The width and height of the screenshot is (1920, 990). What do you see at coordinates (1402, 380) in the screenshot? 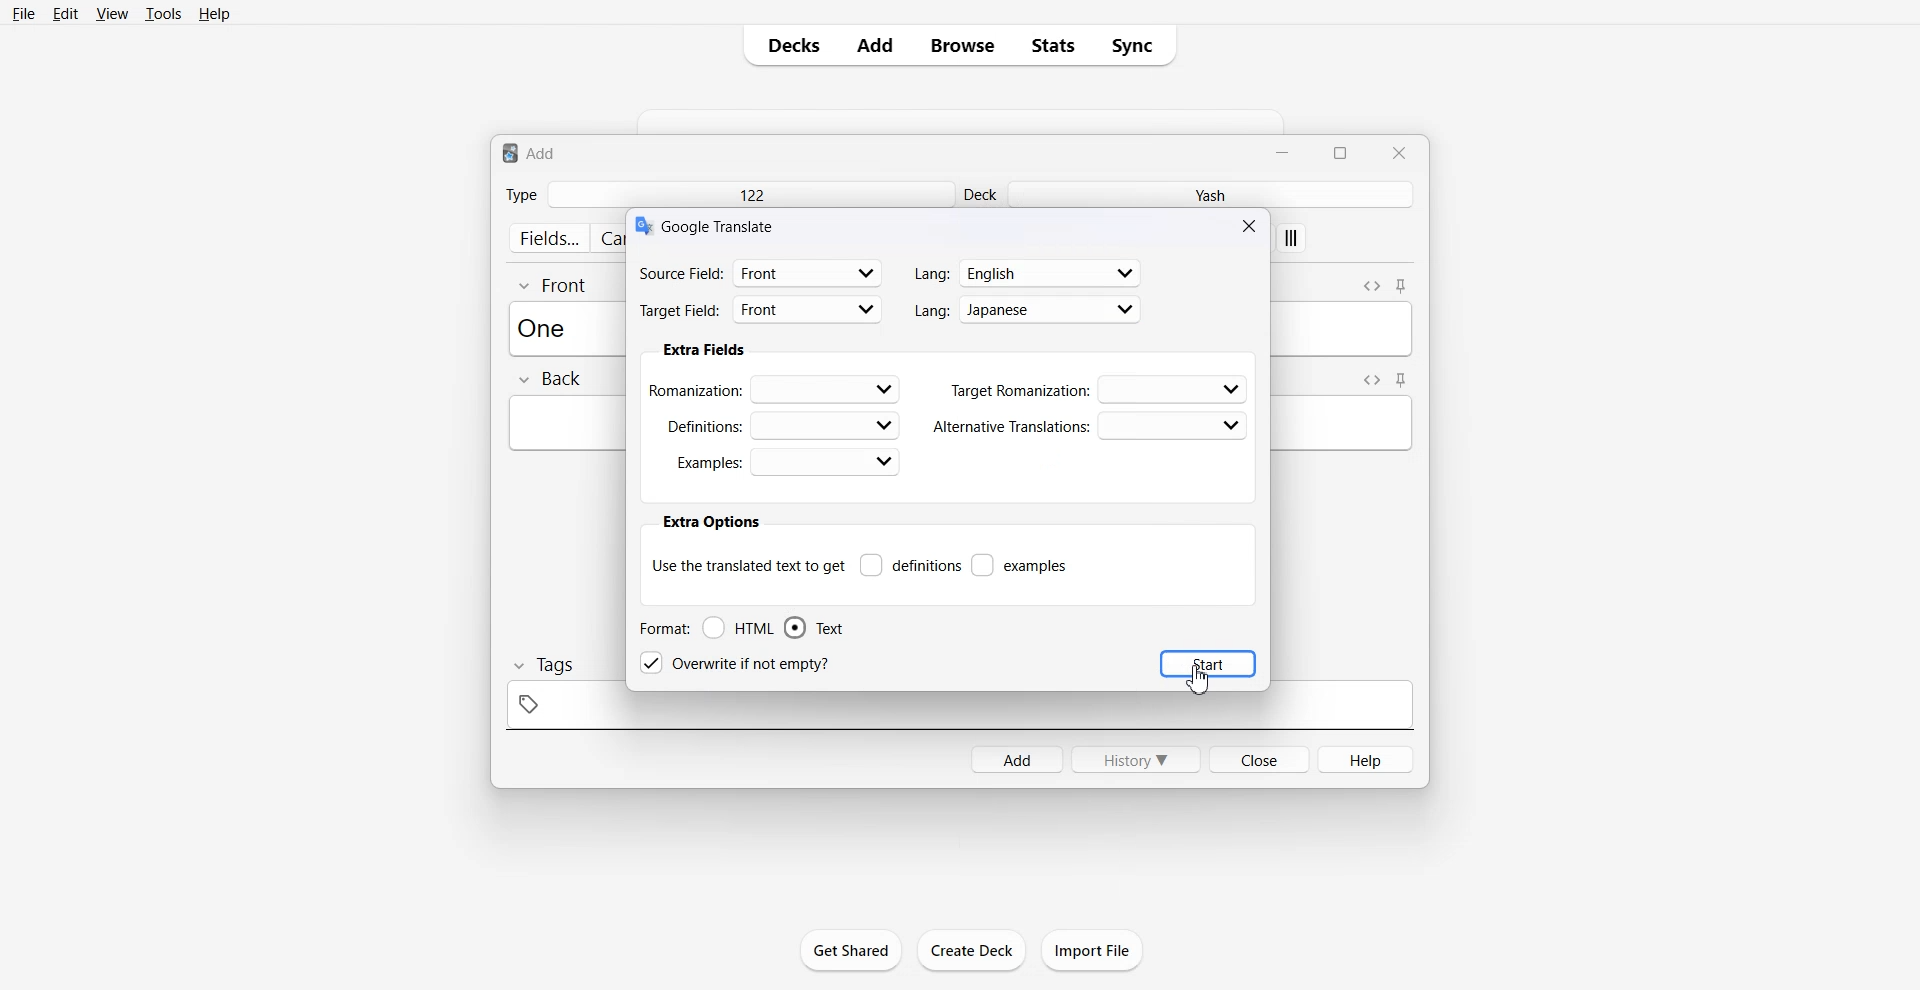
I see `Toggle sticky` at bounding box center [1402, 380].